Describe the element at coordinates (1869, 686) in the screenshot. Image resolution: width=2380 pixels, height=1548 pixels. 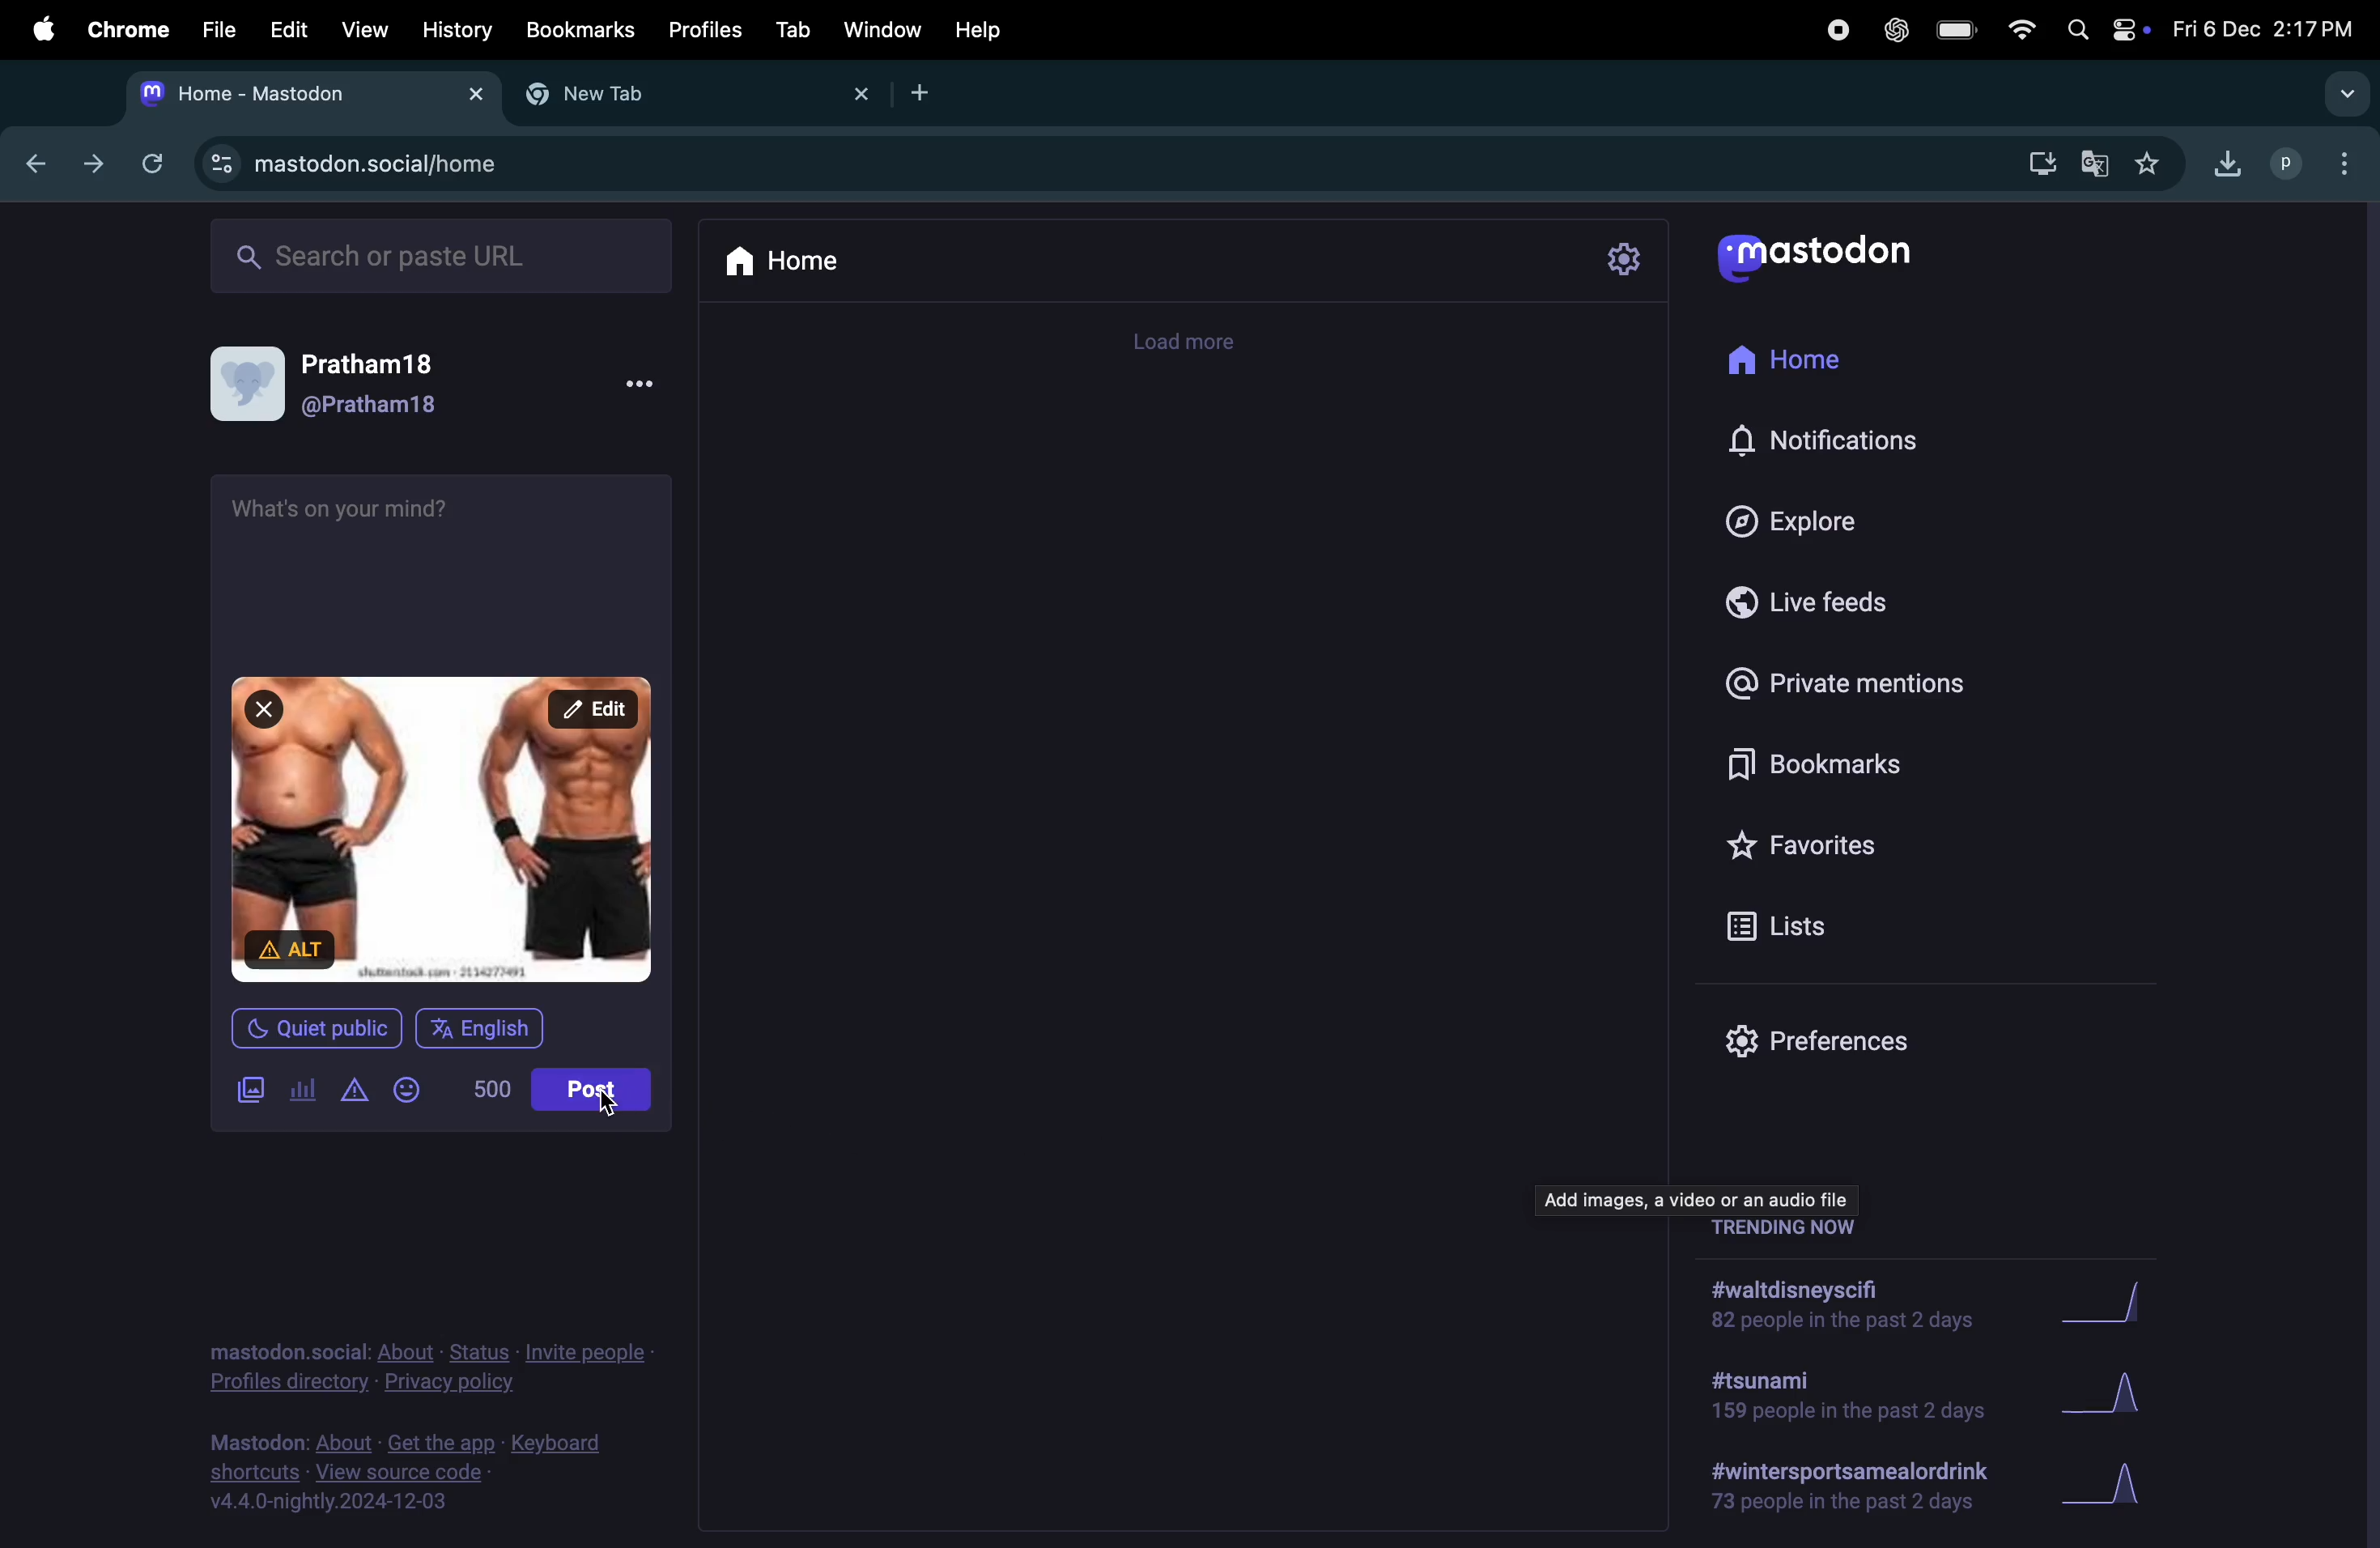
I see `private mentions` at that location.